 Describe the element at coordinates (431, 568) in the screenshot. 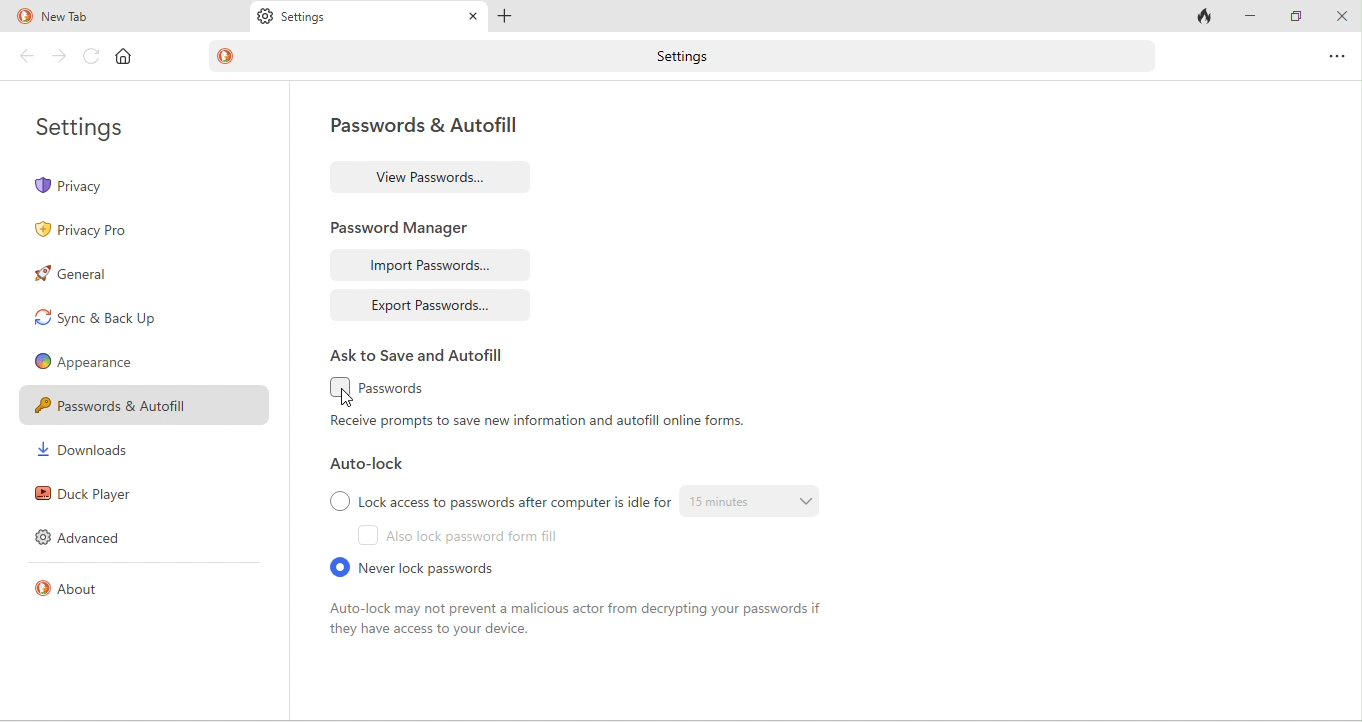

I see `never lock passwords` at that location.